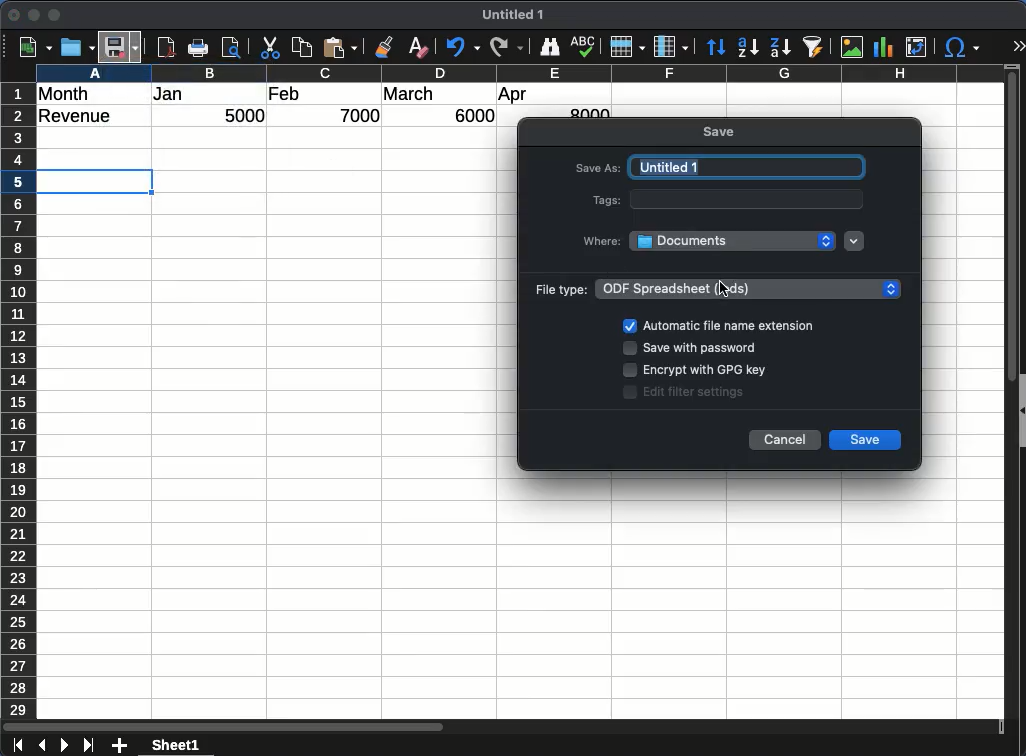  What do you see at coordinates (866, 441) in the screenshot?
I see `save` at bounding box center [866, 441].